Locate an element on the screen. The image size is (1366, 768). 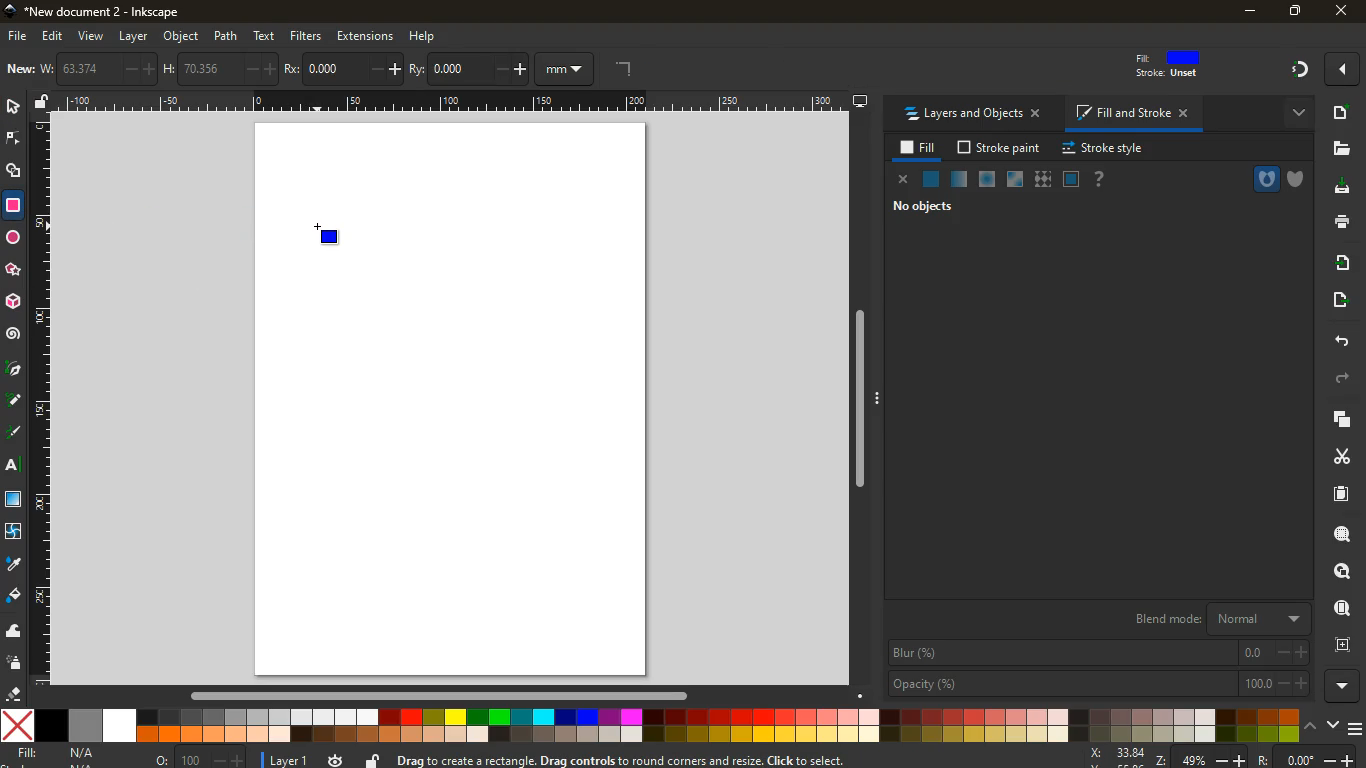
stroke paint is located at coordinates (1002, 147).